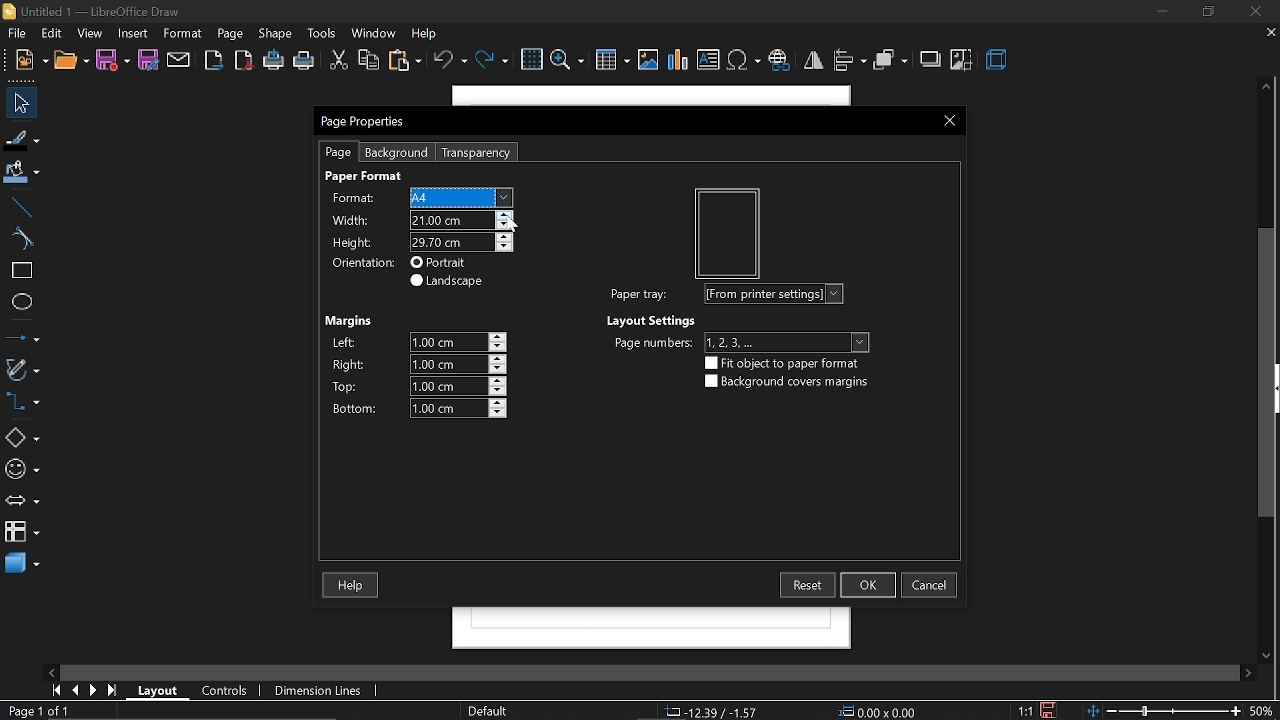 The height and width of the screenshot is (720, 1280). I want to click on move right, so click(1246, 671).